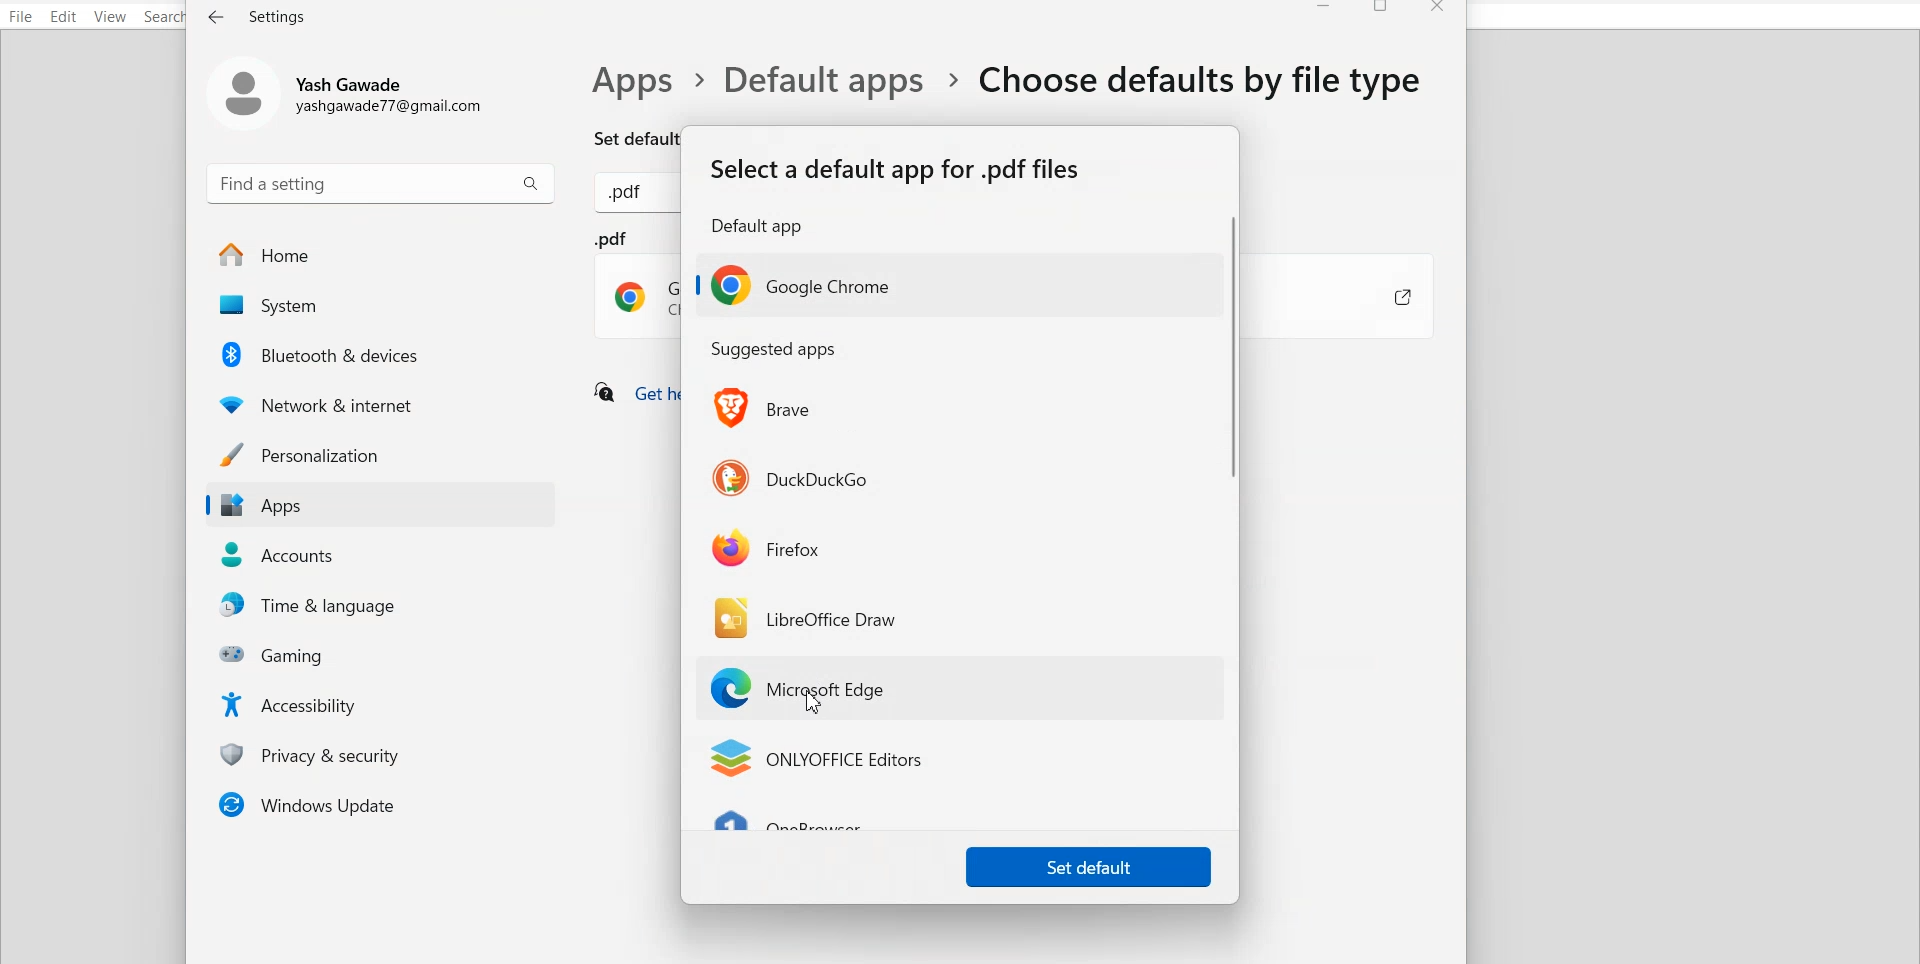 Image resolution: width=1920 pixels, height=964 pixels. Describe the element at coordinates (768, 547) in the screenshot. I see `Firefox` at that location.